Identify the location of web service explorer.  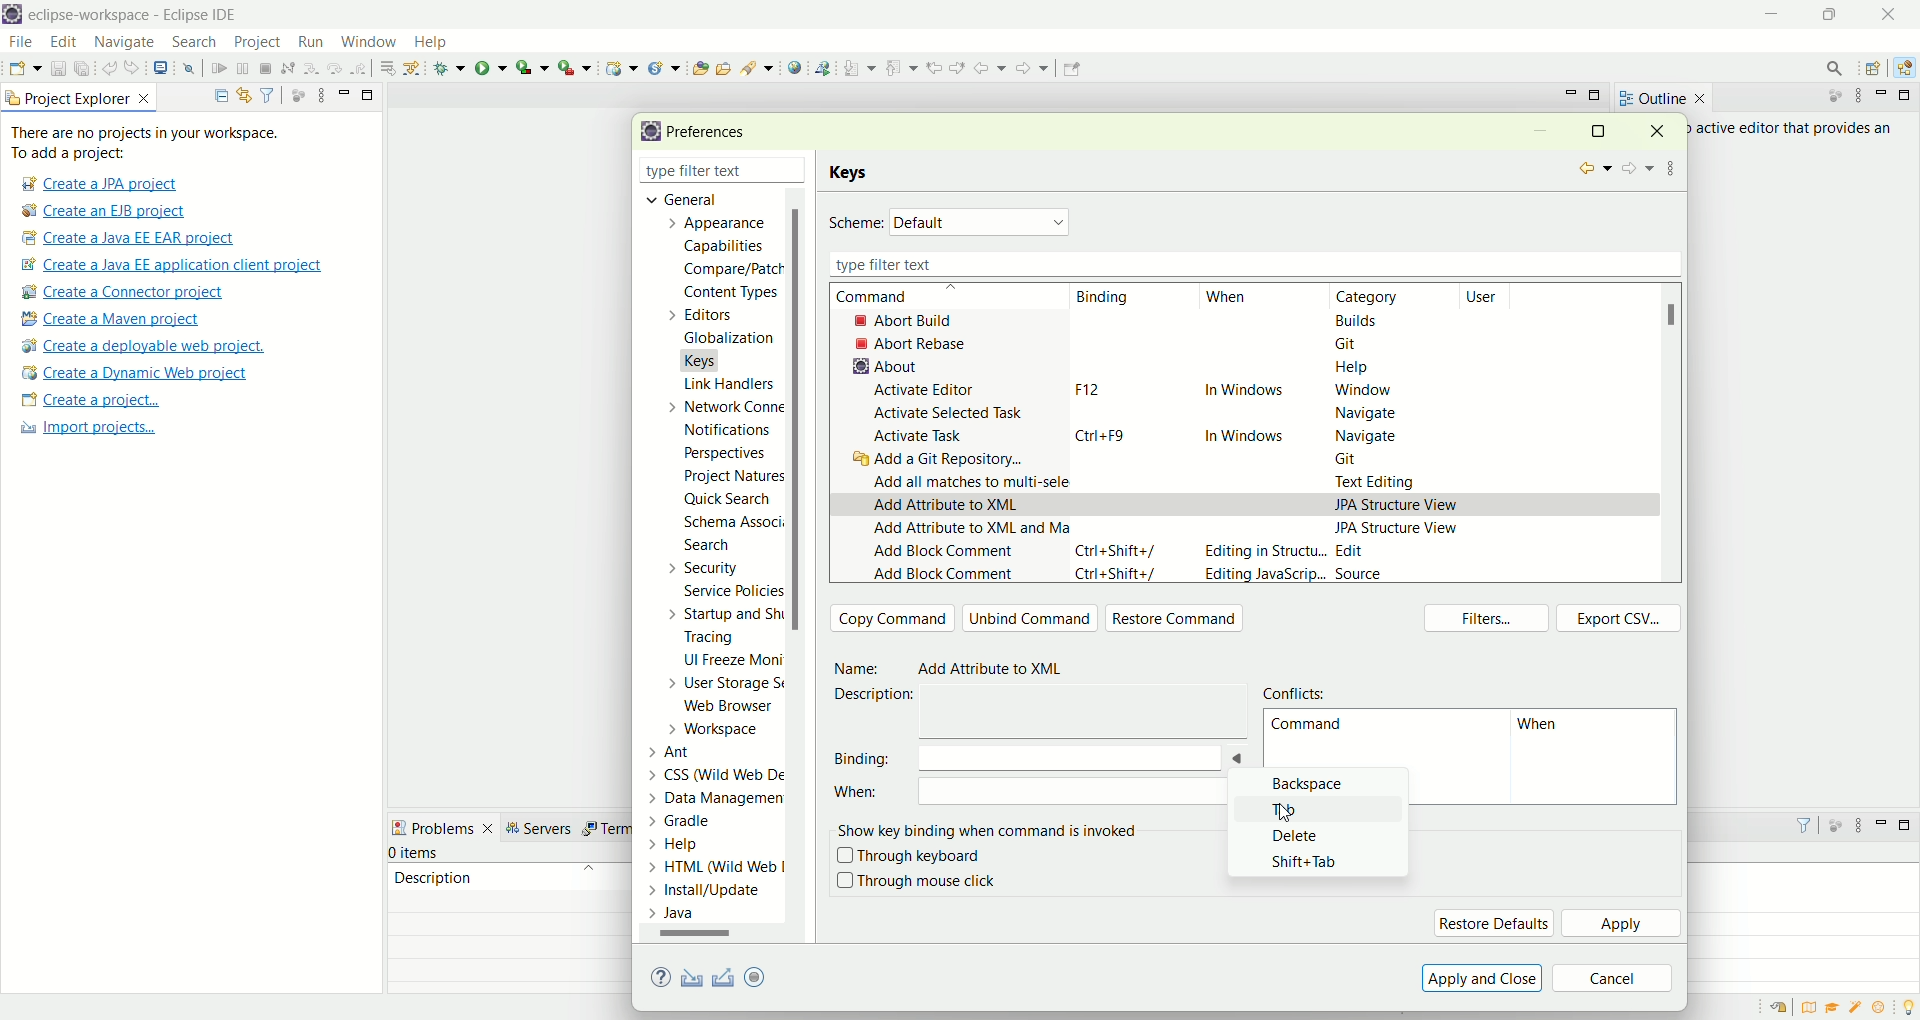
(822, 67).